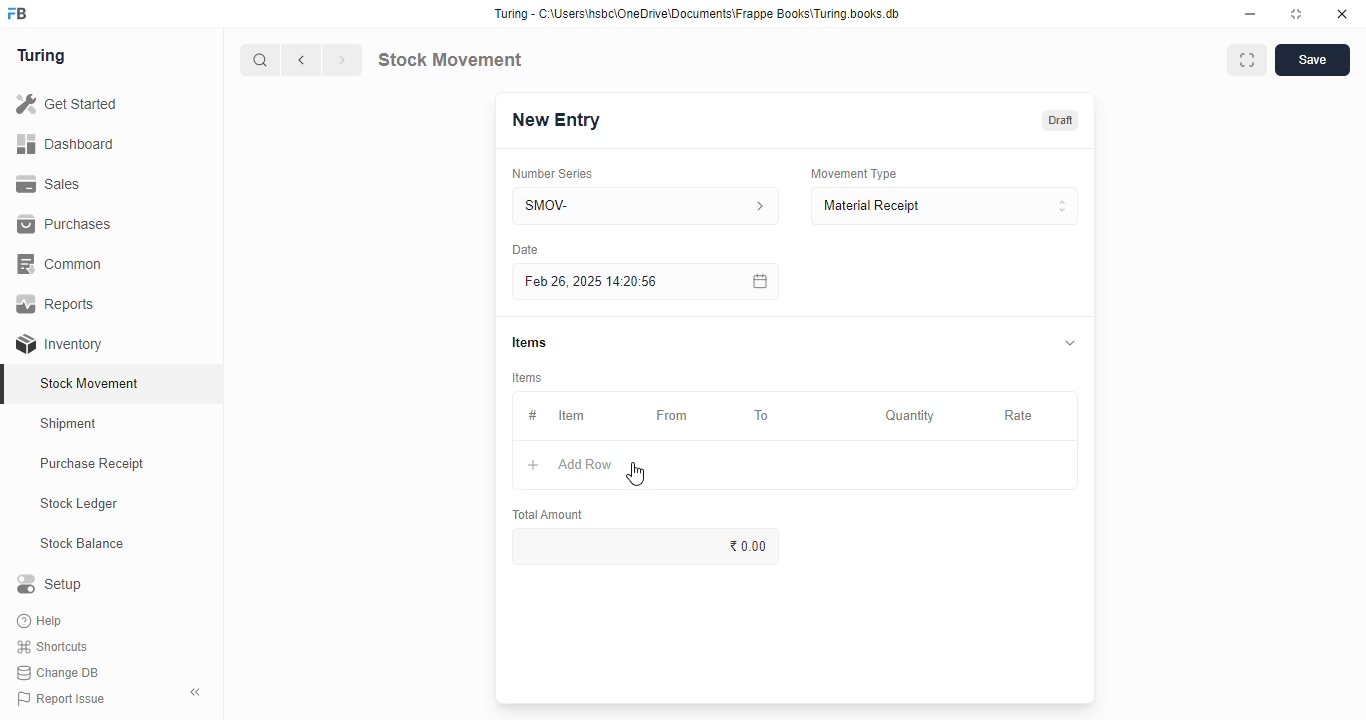 The image size is (1366, 720). What do you see at coordinates (636, 474) in the screenshot?
I see `cursor` at bounding box center [636, 474].